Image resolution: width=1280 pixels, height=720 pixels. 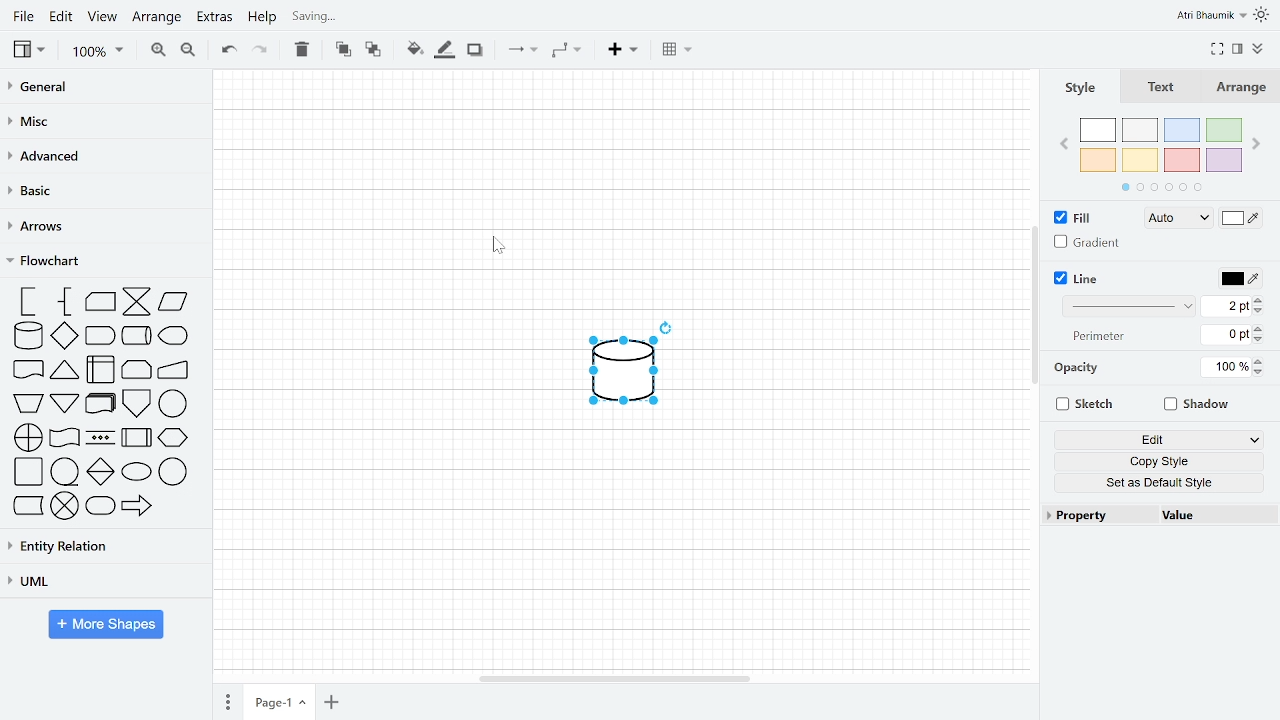 I want to click on yellow, so click(x=1142, y=159).